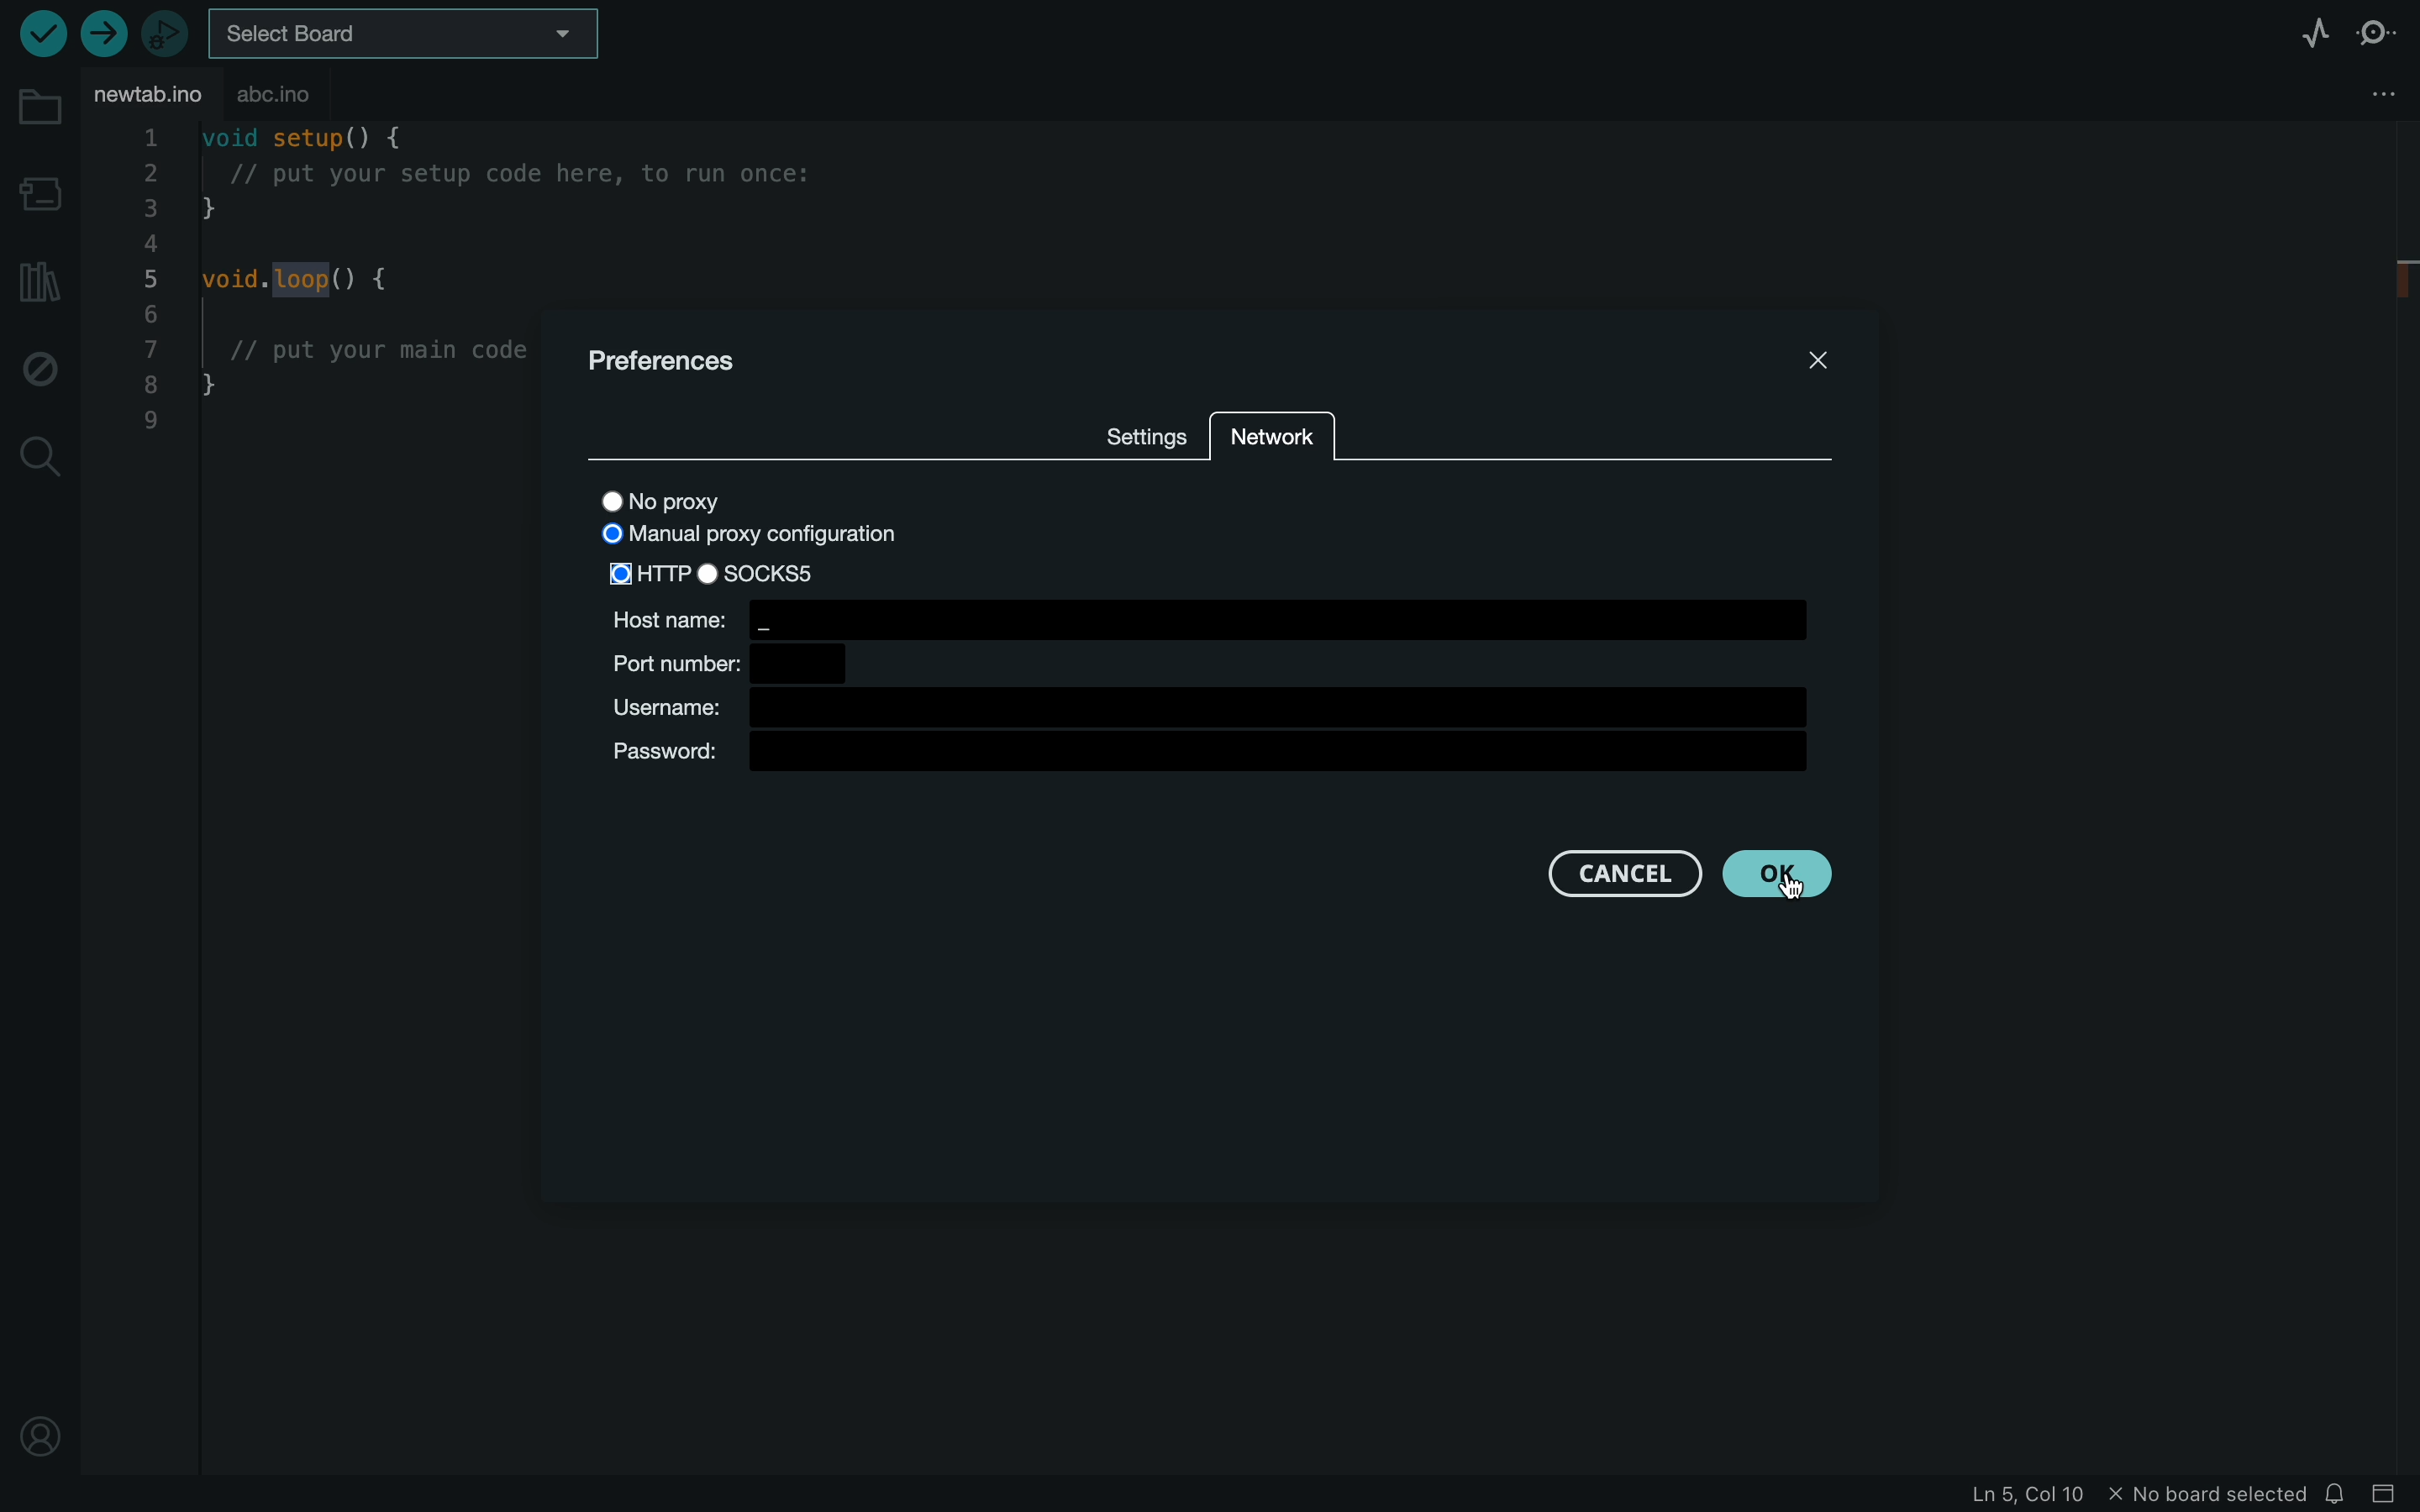 The height and width of the screenshot is (1512, 2420). Describe the element at coordinates (1798, 886) in the screenshot. I see `cursor` at that location.